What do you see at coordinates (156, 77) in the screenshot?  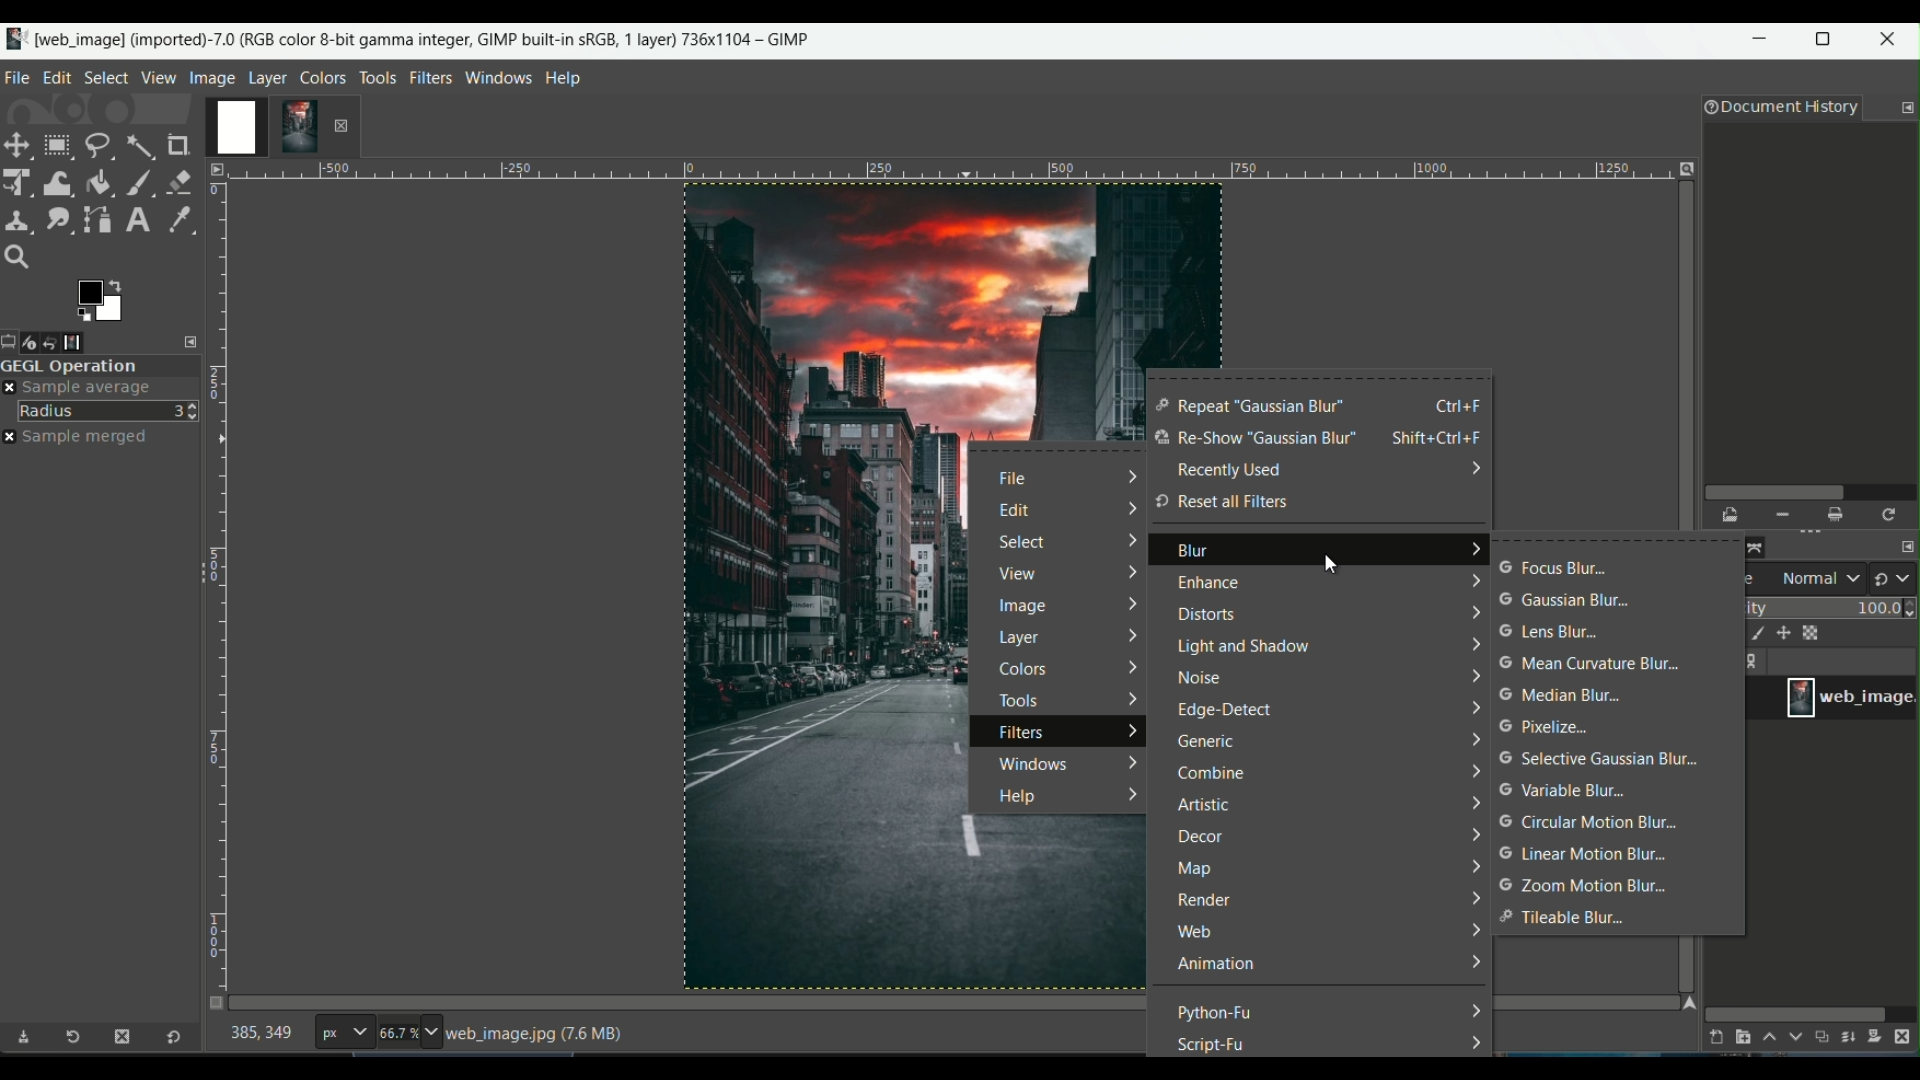 I see `view tab` at bounding box center [156, 77].